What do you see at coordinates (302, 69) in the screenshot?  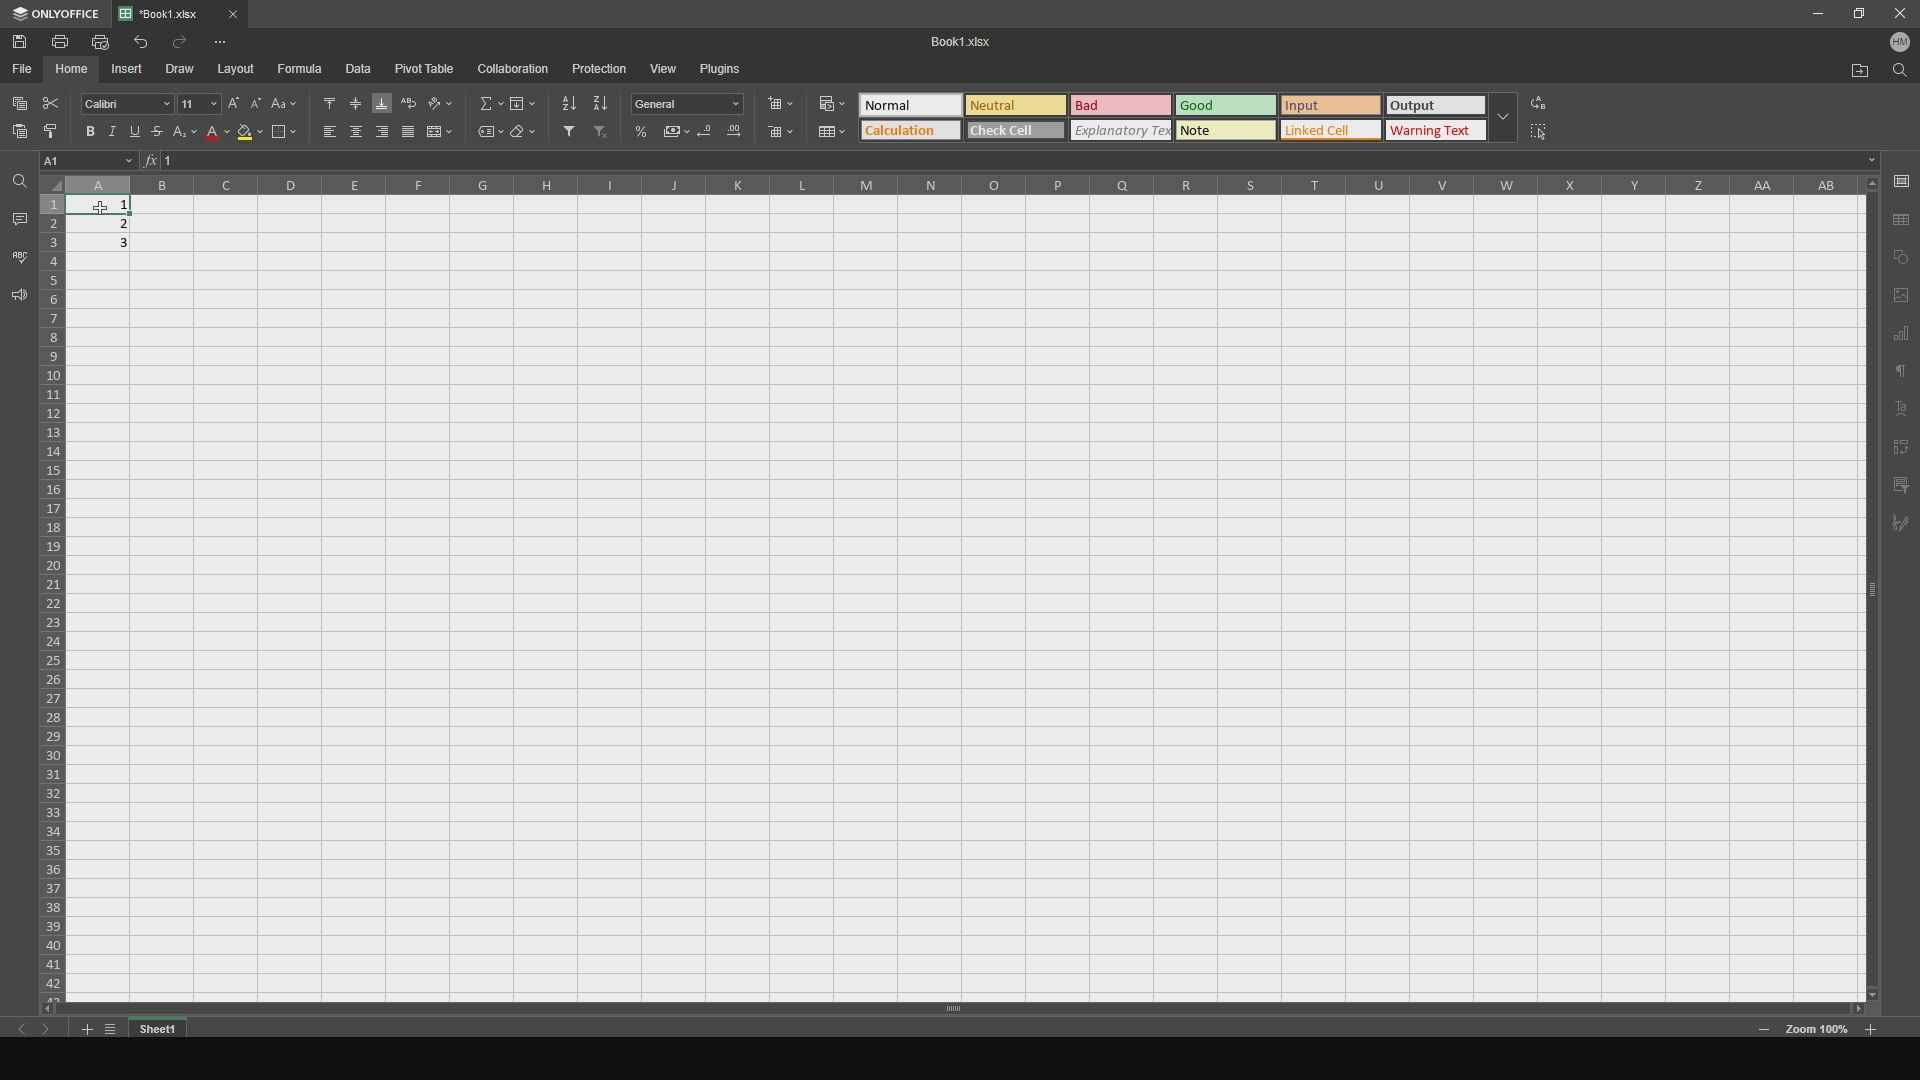 I see `formula` at bounding box center [302, 69].